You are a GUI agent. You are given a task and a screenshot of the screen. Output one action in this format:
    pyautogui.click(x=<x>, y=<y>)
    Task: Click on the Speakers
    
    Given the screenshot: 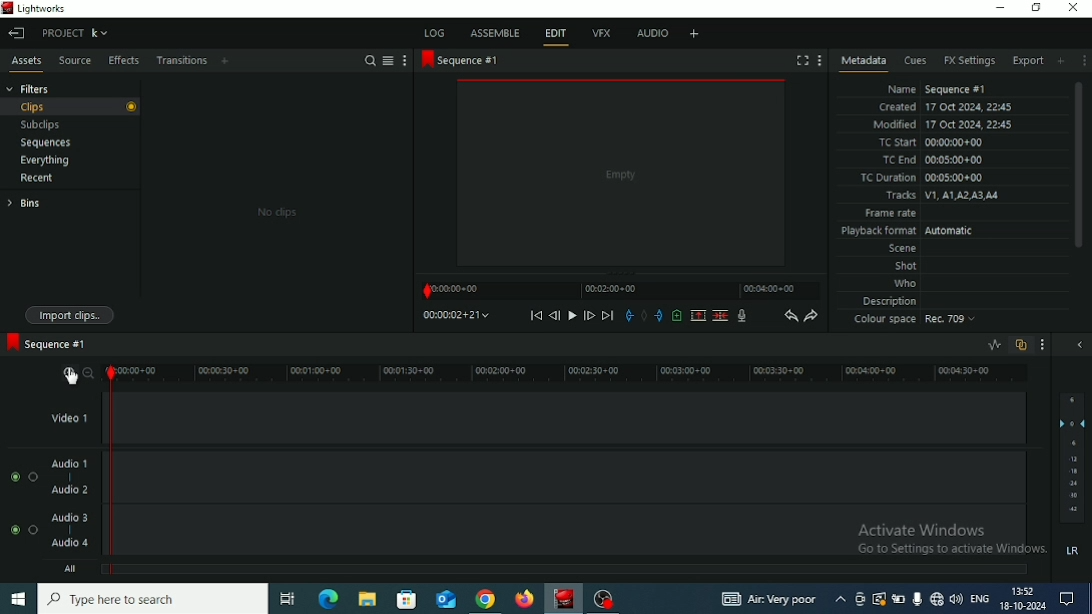 What is the action you would take?
    pyautogui.click(x=956, y=598)
    